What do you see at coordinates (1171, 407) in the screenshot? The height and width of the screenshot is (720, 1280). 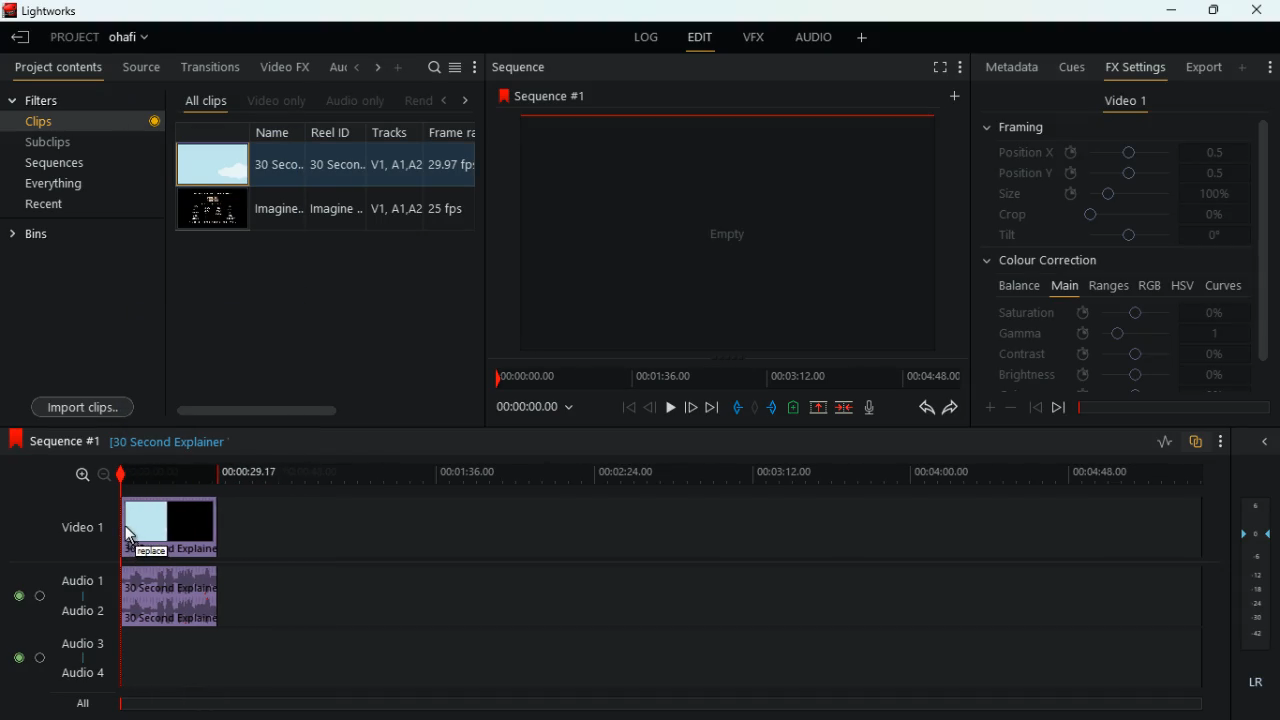 I see `timeline` at bounding box center [1171, 407].